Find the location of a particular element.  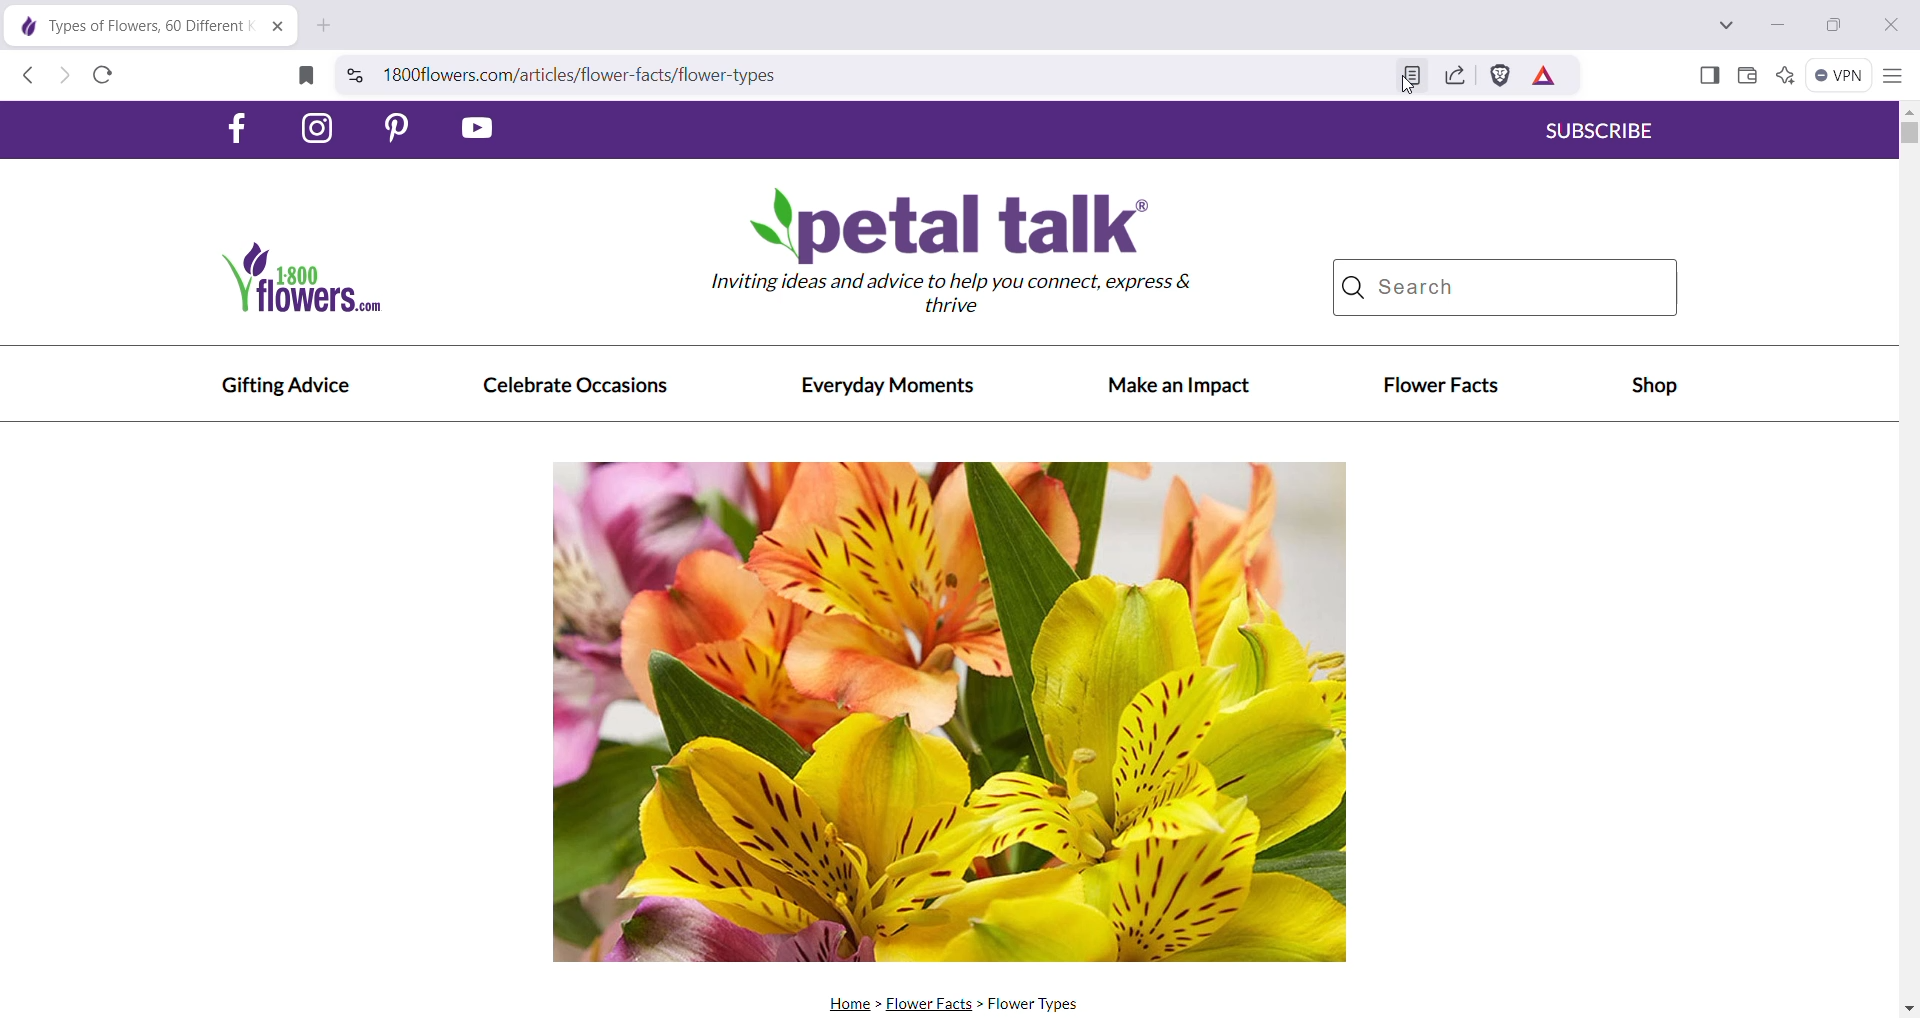

Customize and control Brave is located at coordinates (1891, 77).